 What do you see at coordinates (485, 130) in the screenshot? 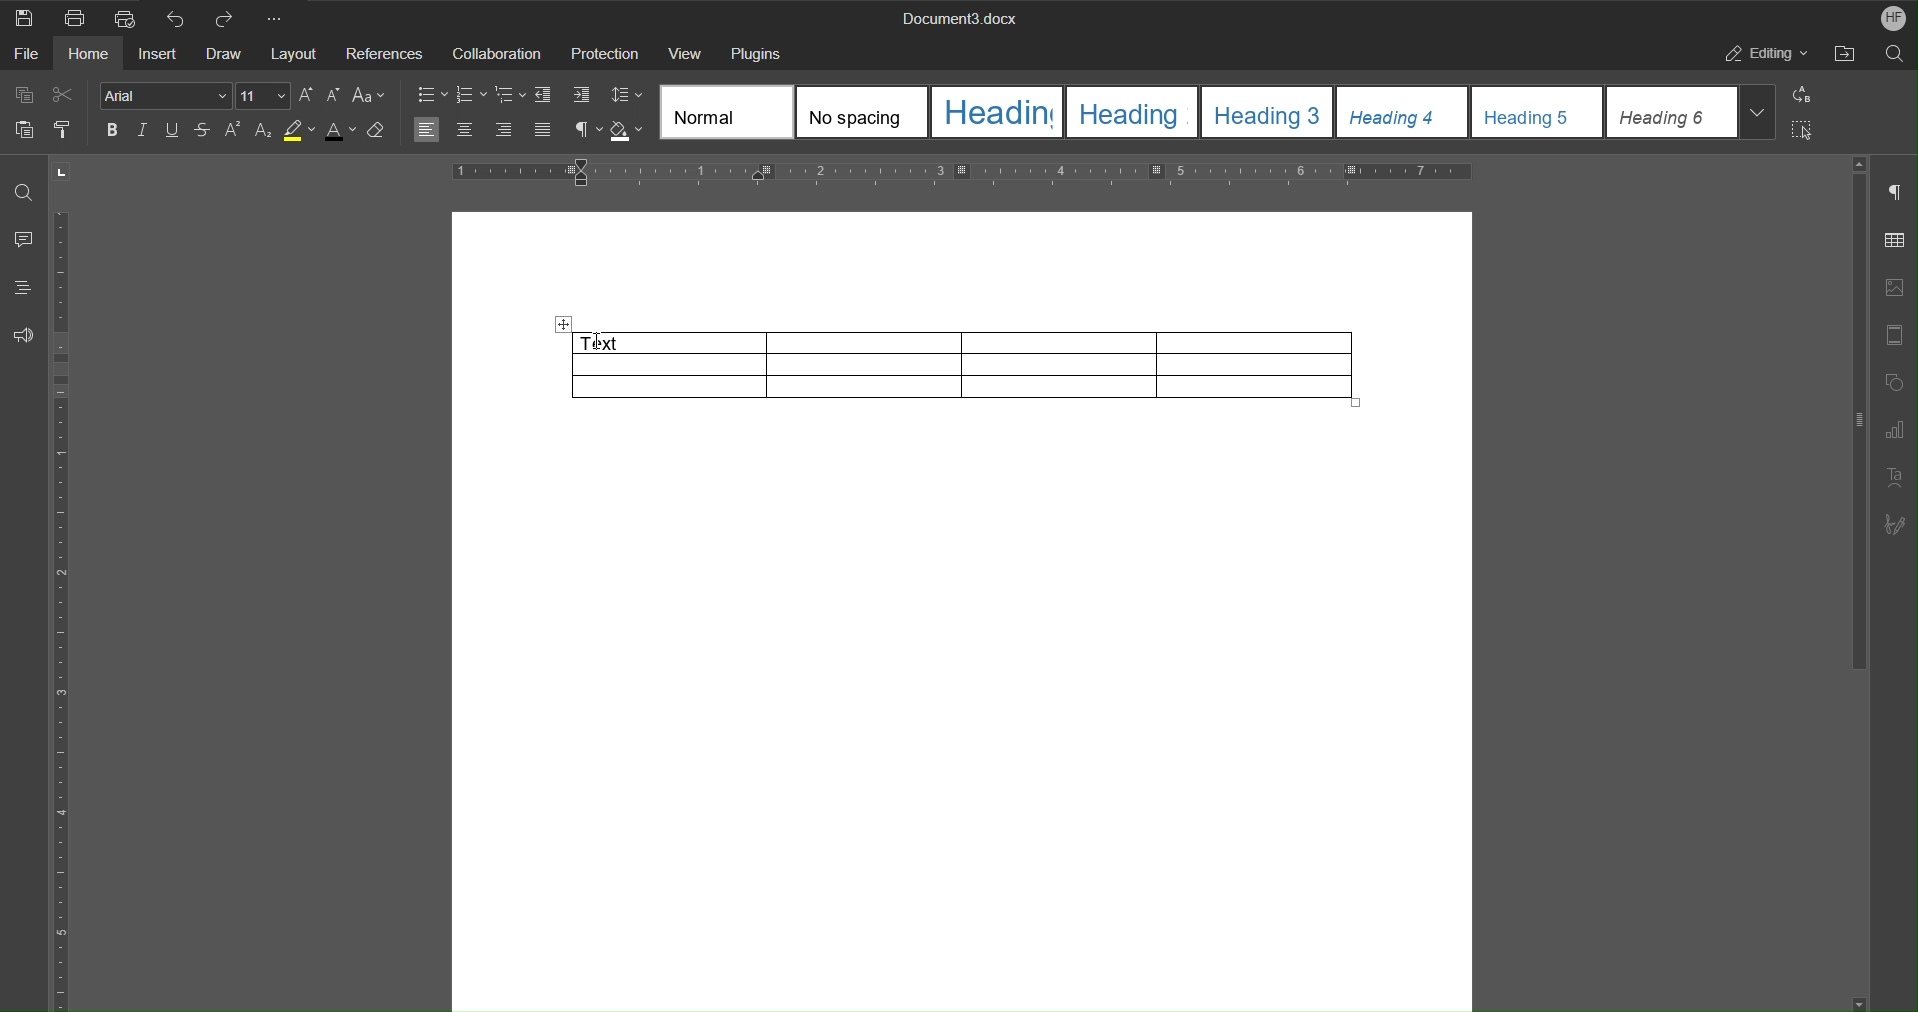
I see `Alignments` at bounding box center [485, 130].